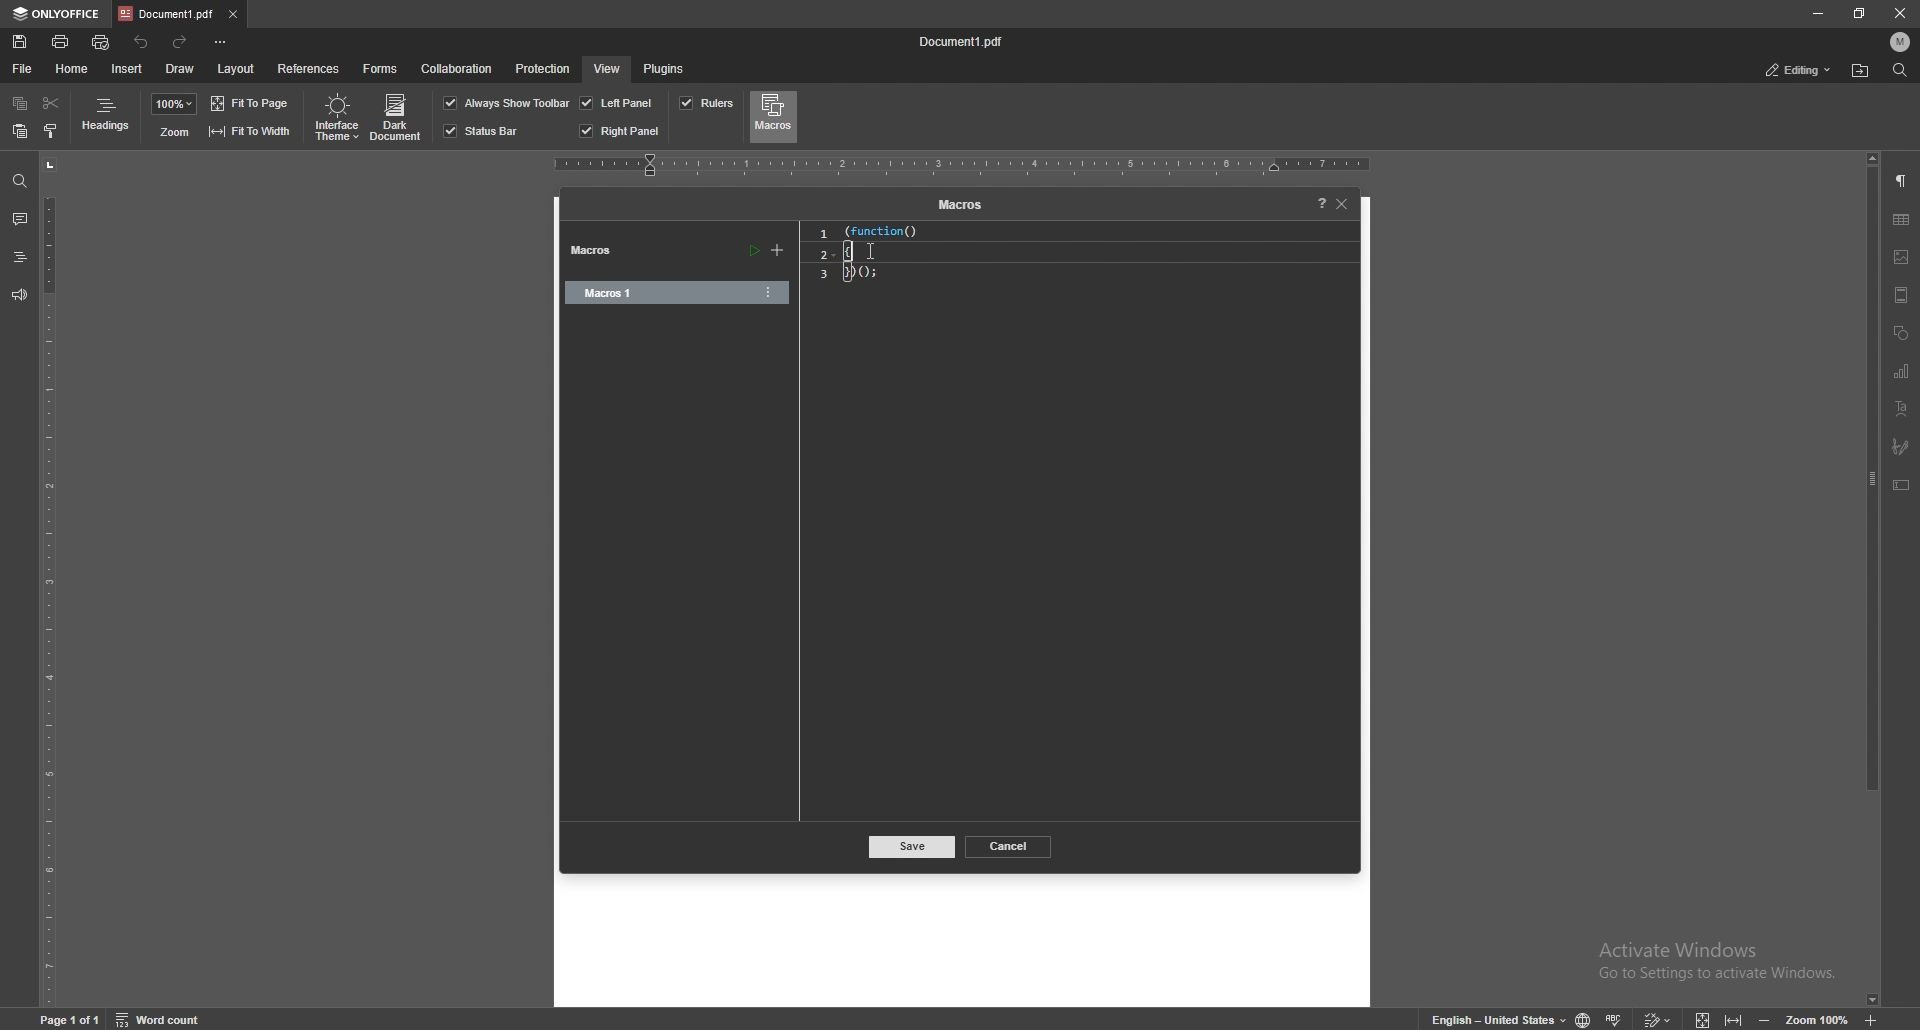 The height and width of the screenshot is (1030, 1920). Describe the element at coordinates (56, 14) in the screenshot. I see `onlyoffice` at that location.